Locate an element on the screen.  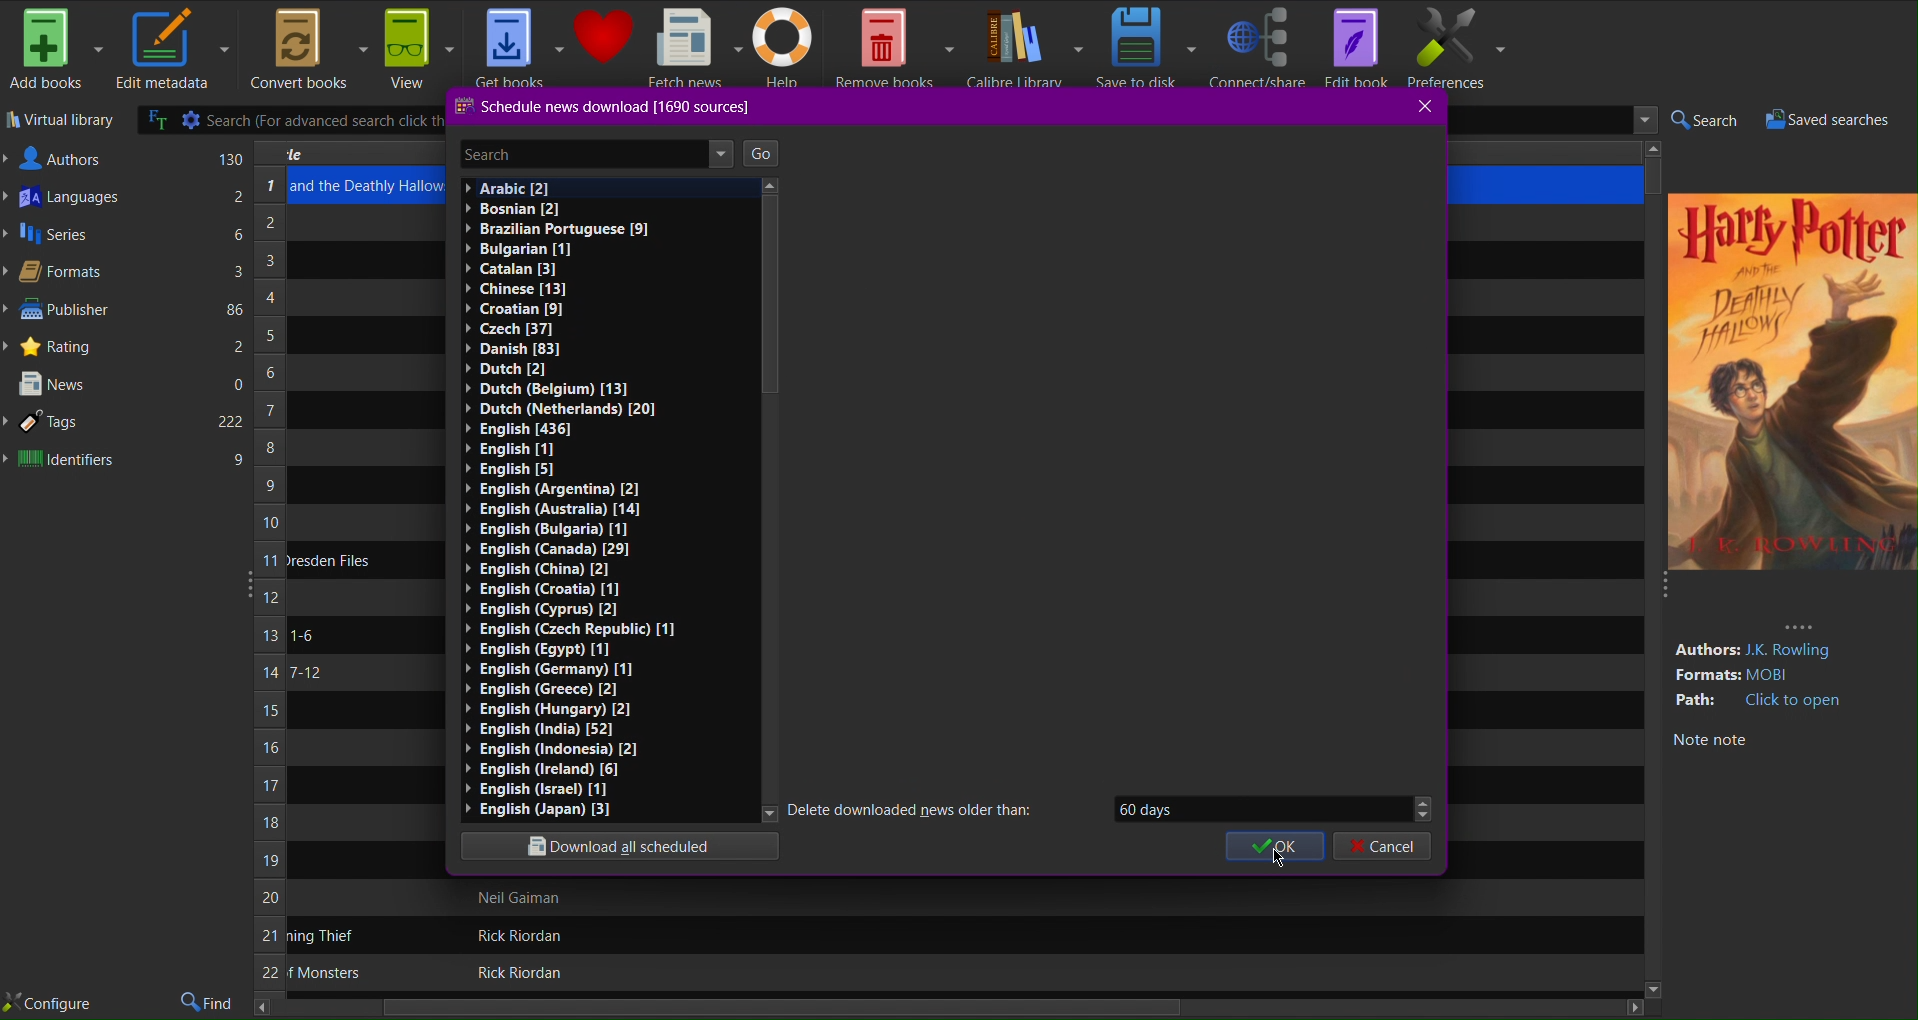
Save to disk is located at coordinates (1147, 47).